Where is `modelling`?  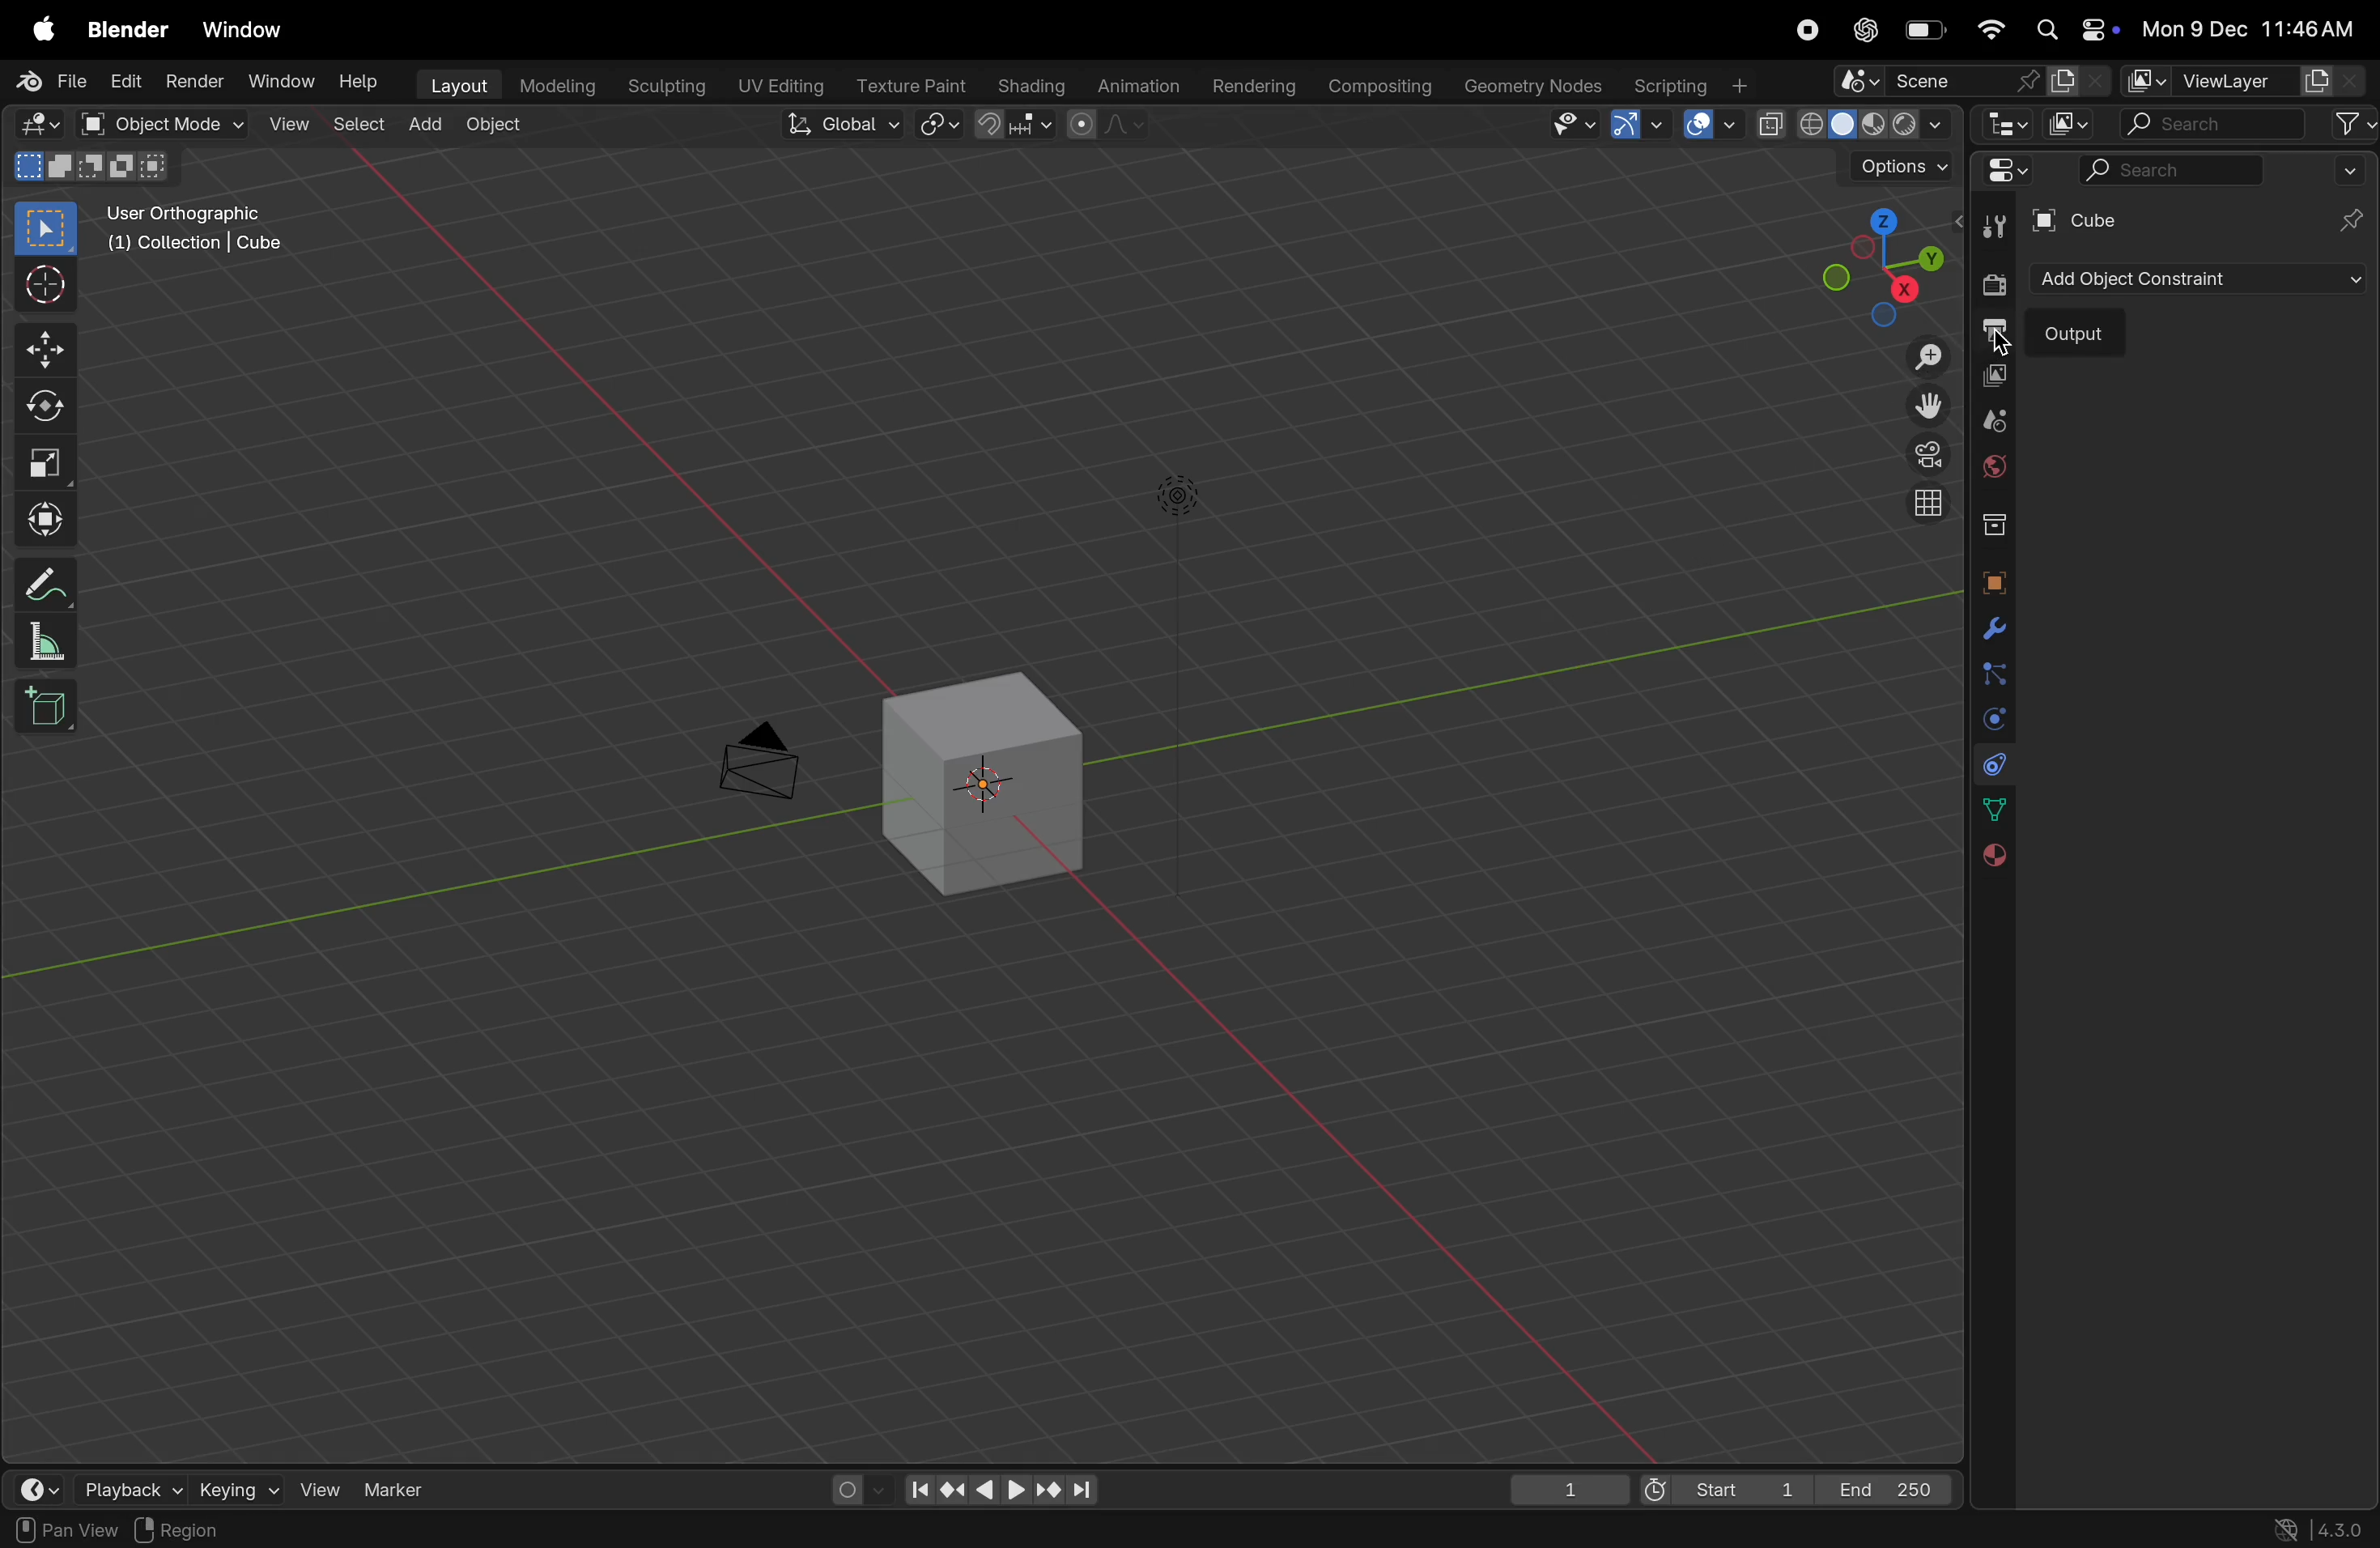 modelling is located at coordinates (554, 83).